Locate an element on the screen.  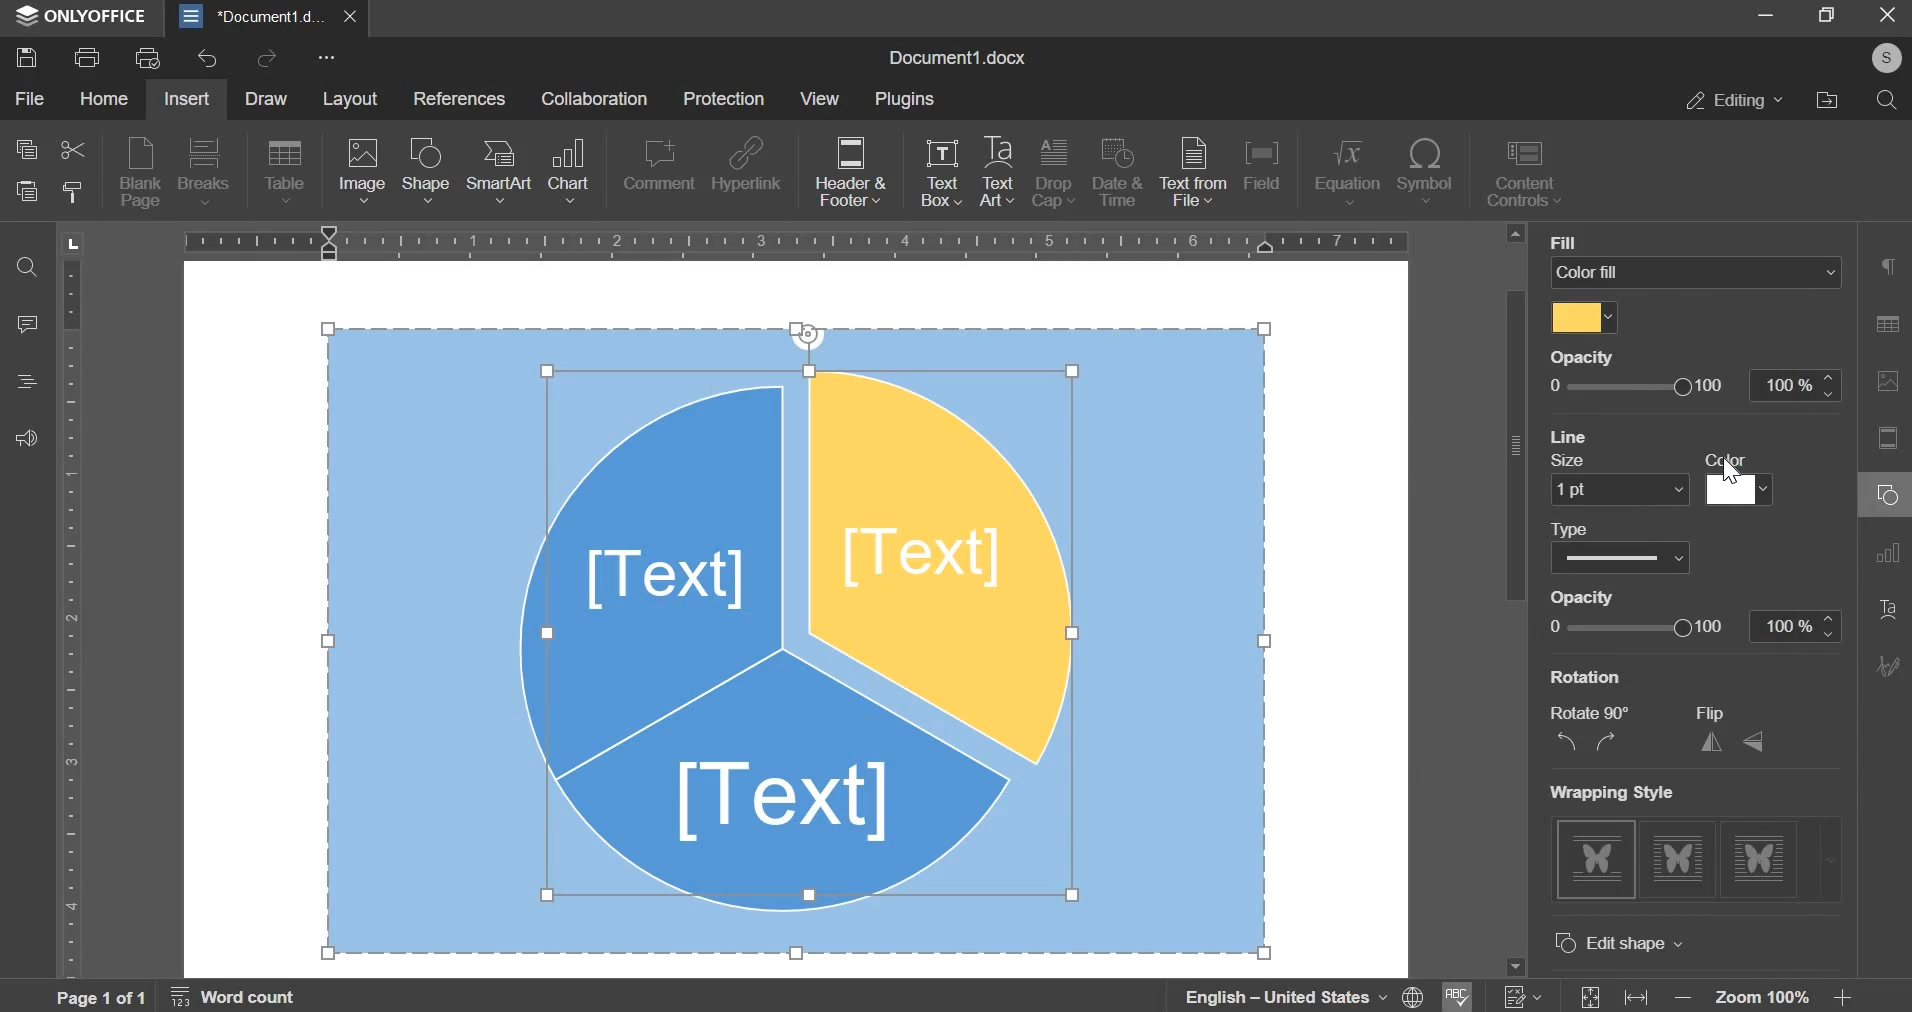
Restore is located at coordinates (1823, 17).